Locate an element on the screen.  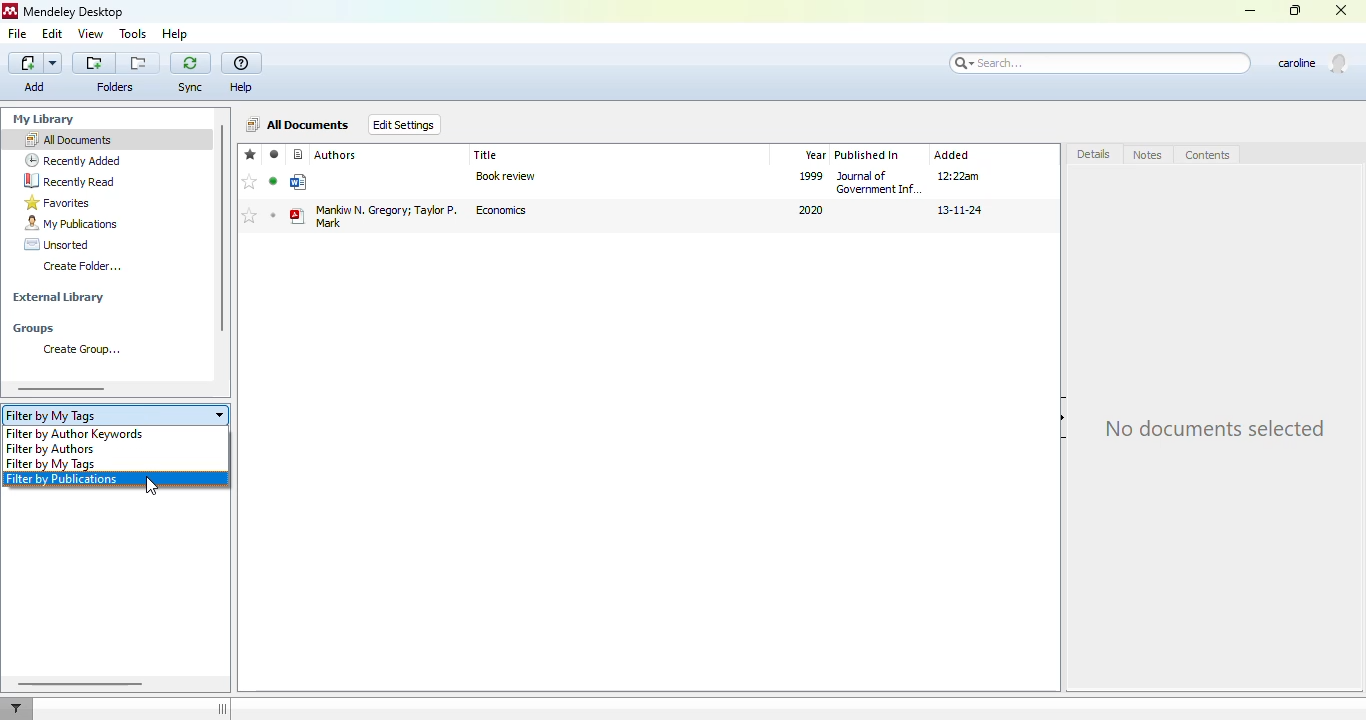
filter by my tags is located at coordinates (116, 415).